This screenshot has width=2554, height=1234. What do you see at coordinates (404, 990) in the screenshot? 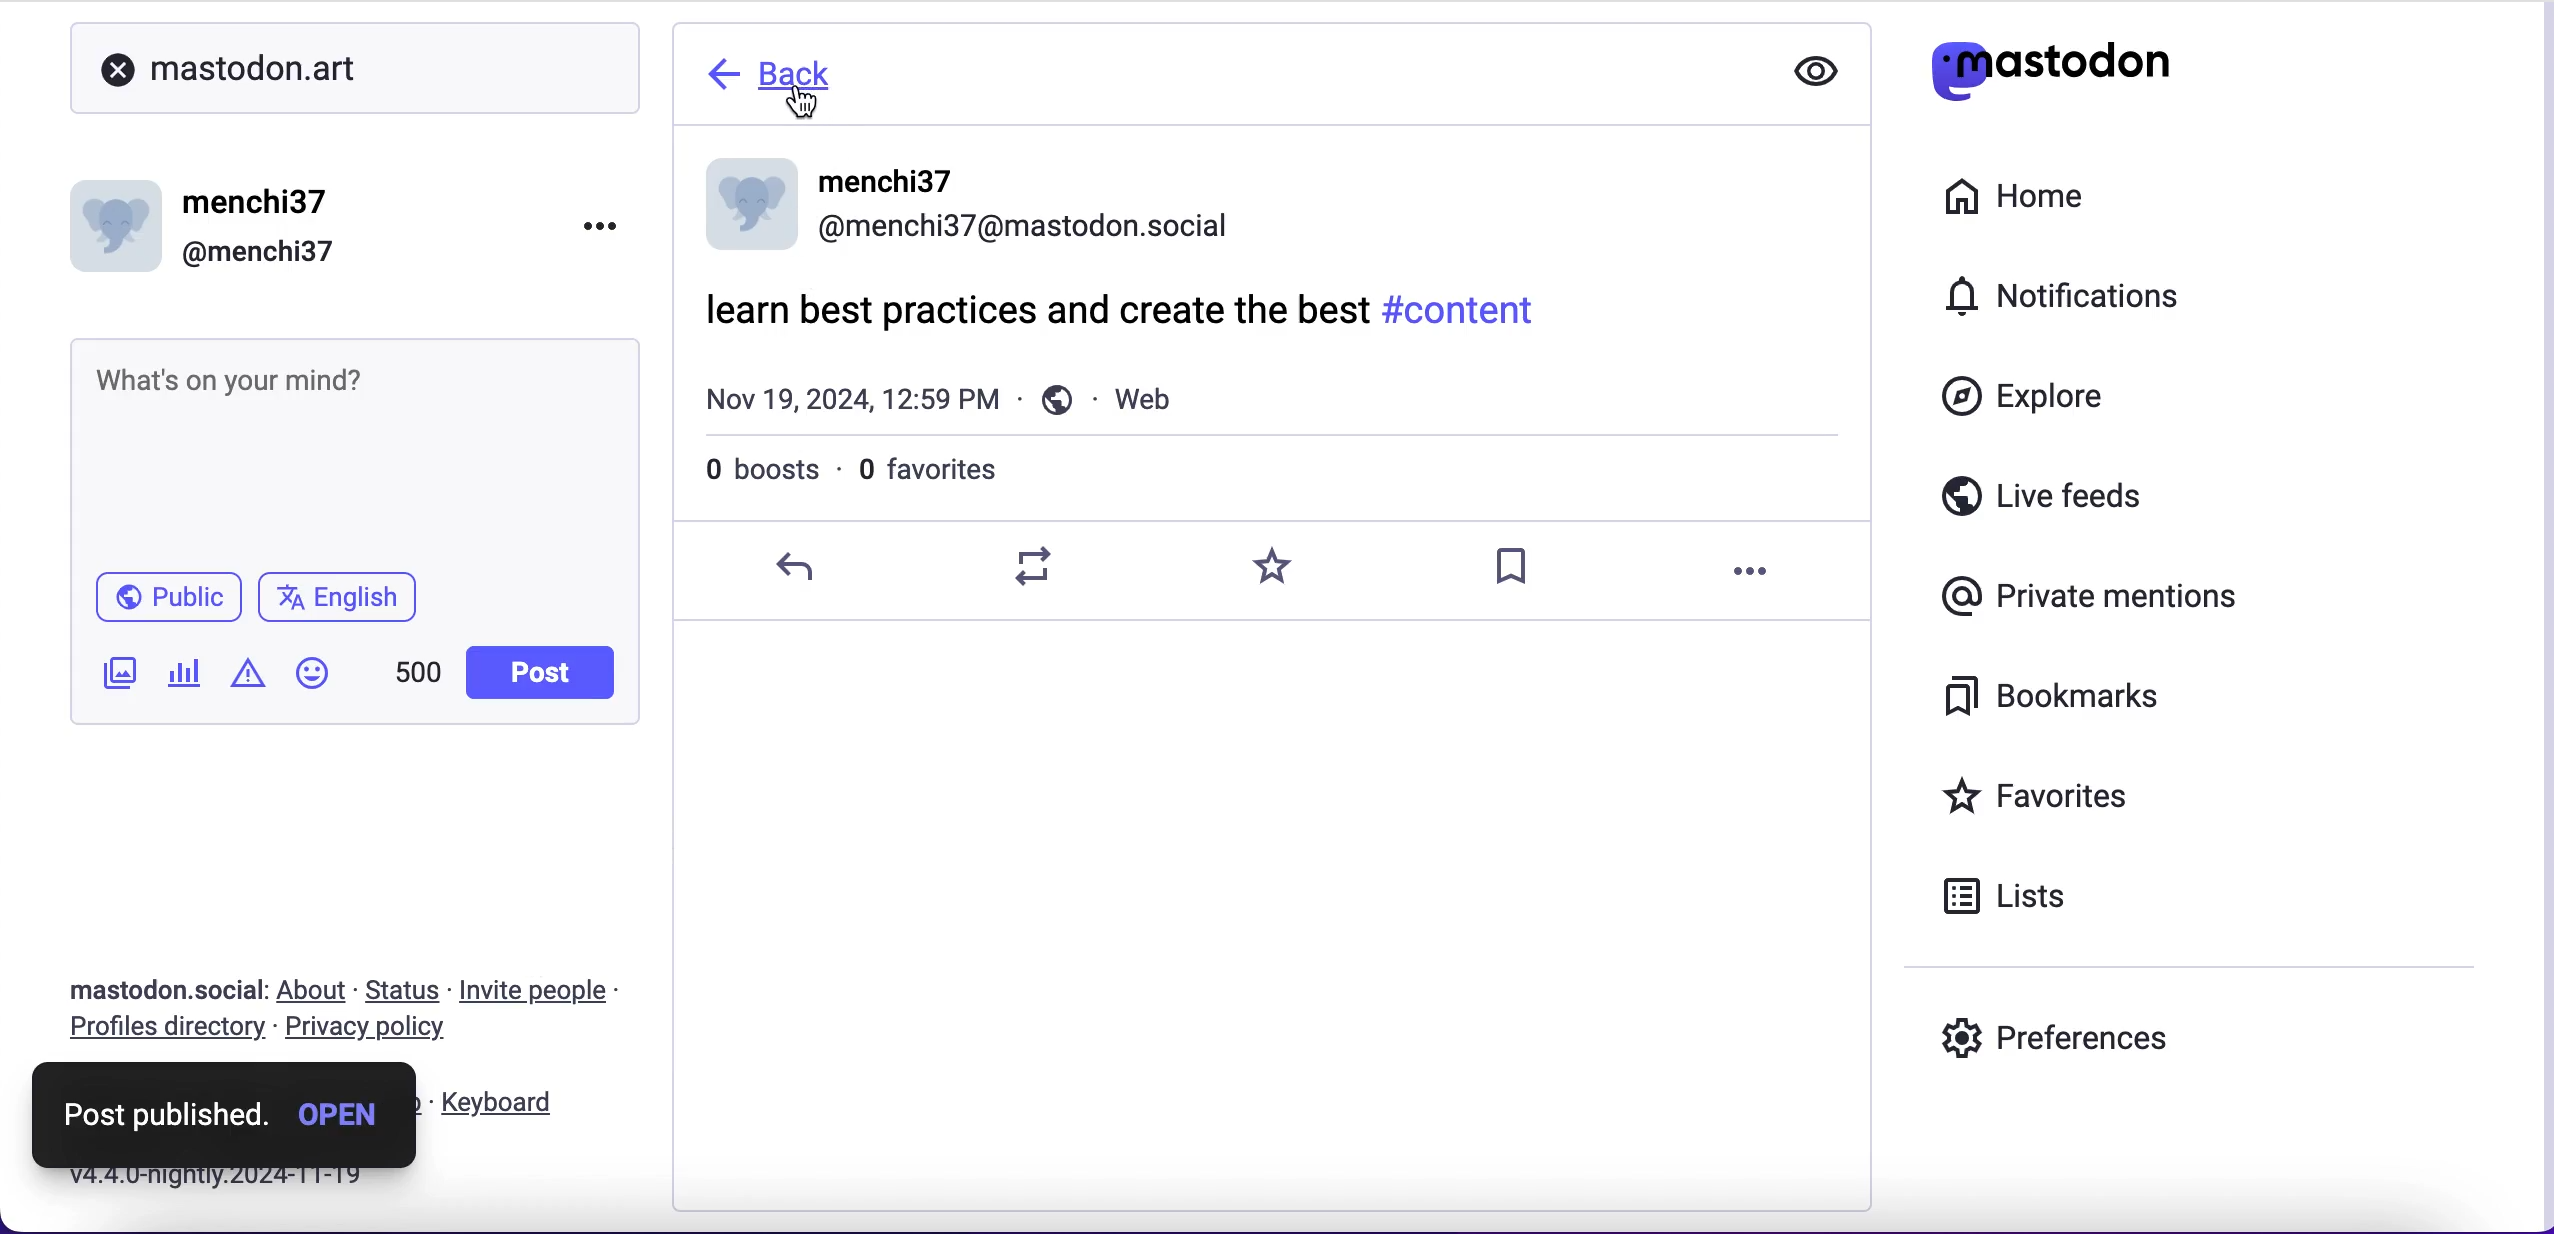
I see `status` at bounding box center [404, 990].